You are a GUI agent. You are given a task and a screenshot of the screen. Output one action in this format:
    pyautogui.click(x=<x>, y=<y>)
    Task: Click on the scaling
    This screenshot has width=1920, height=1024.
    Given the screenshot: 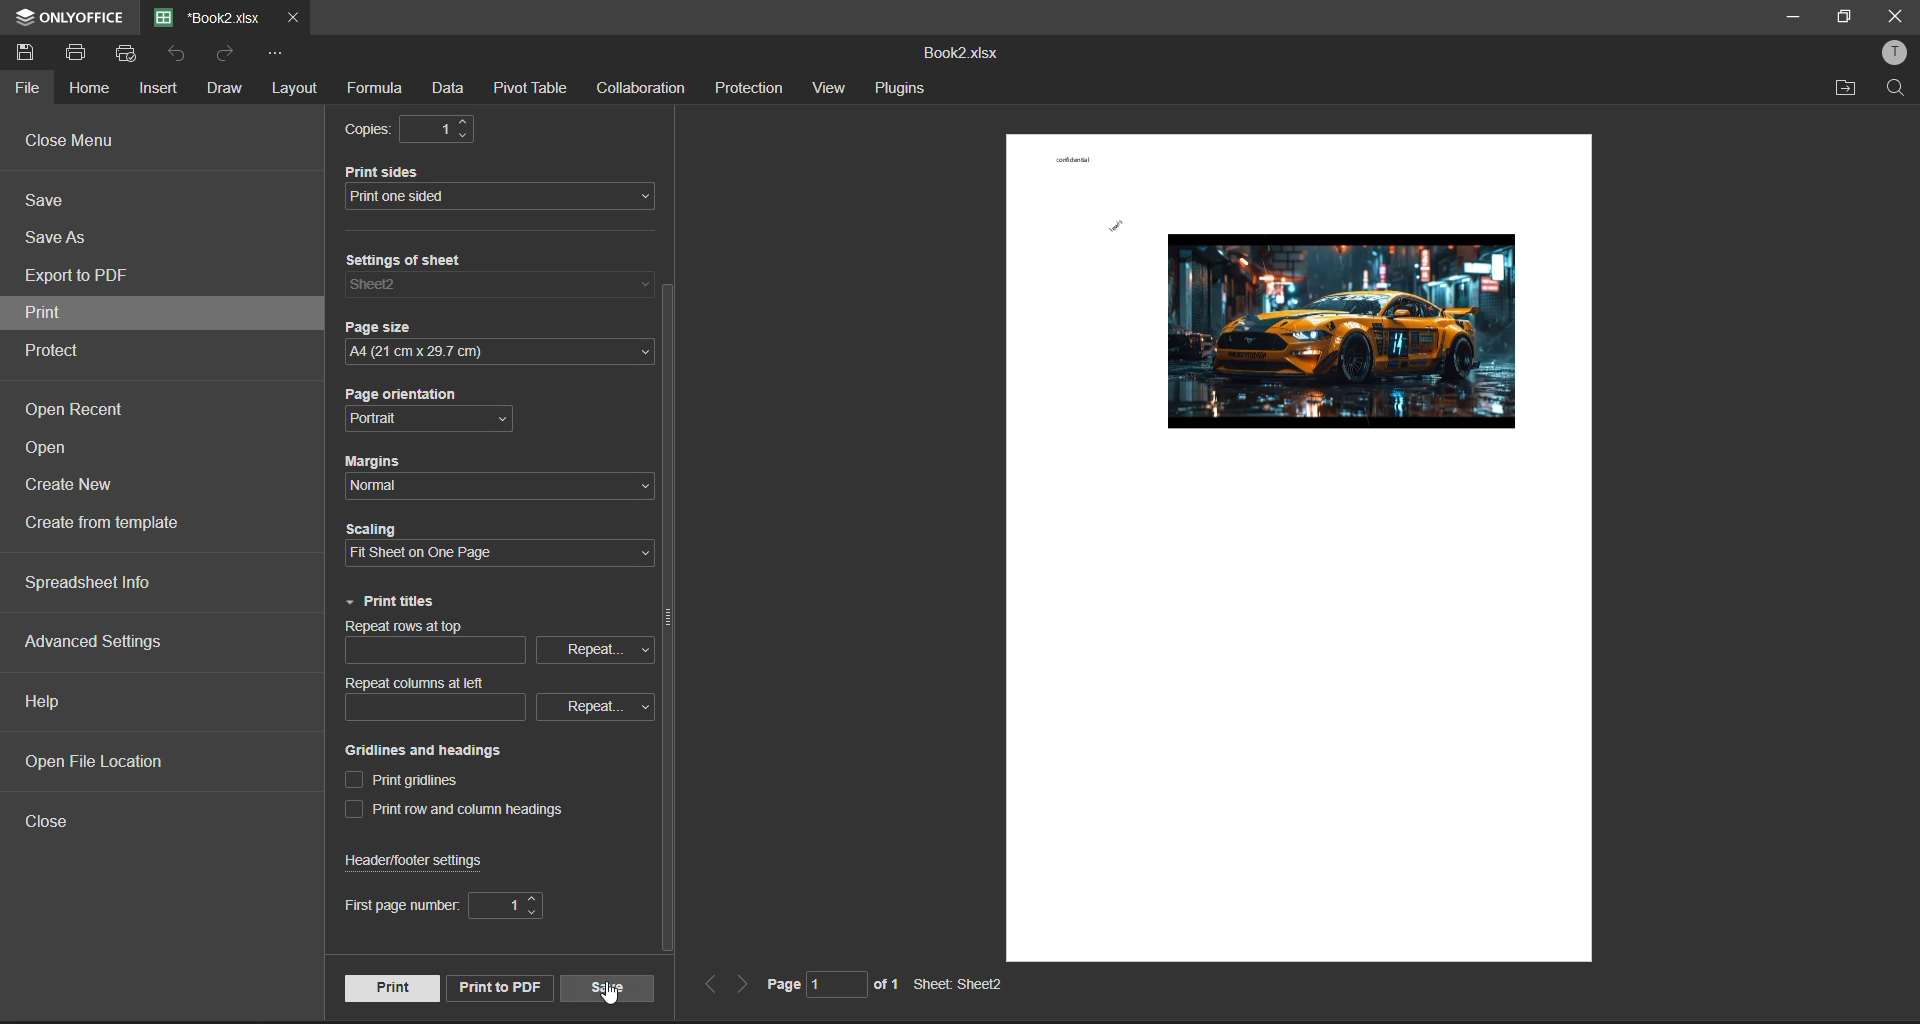 What is the action you would take?
    pyautogui.click(x=488, y=546)
    